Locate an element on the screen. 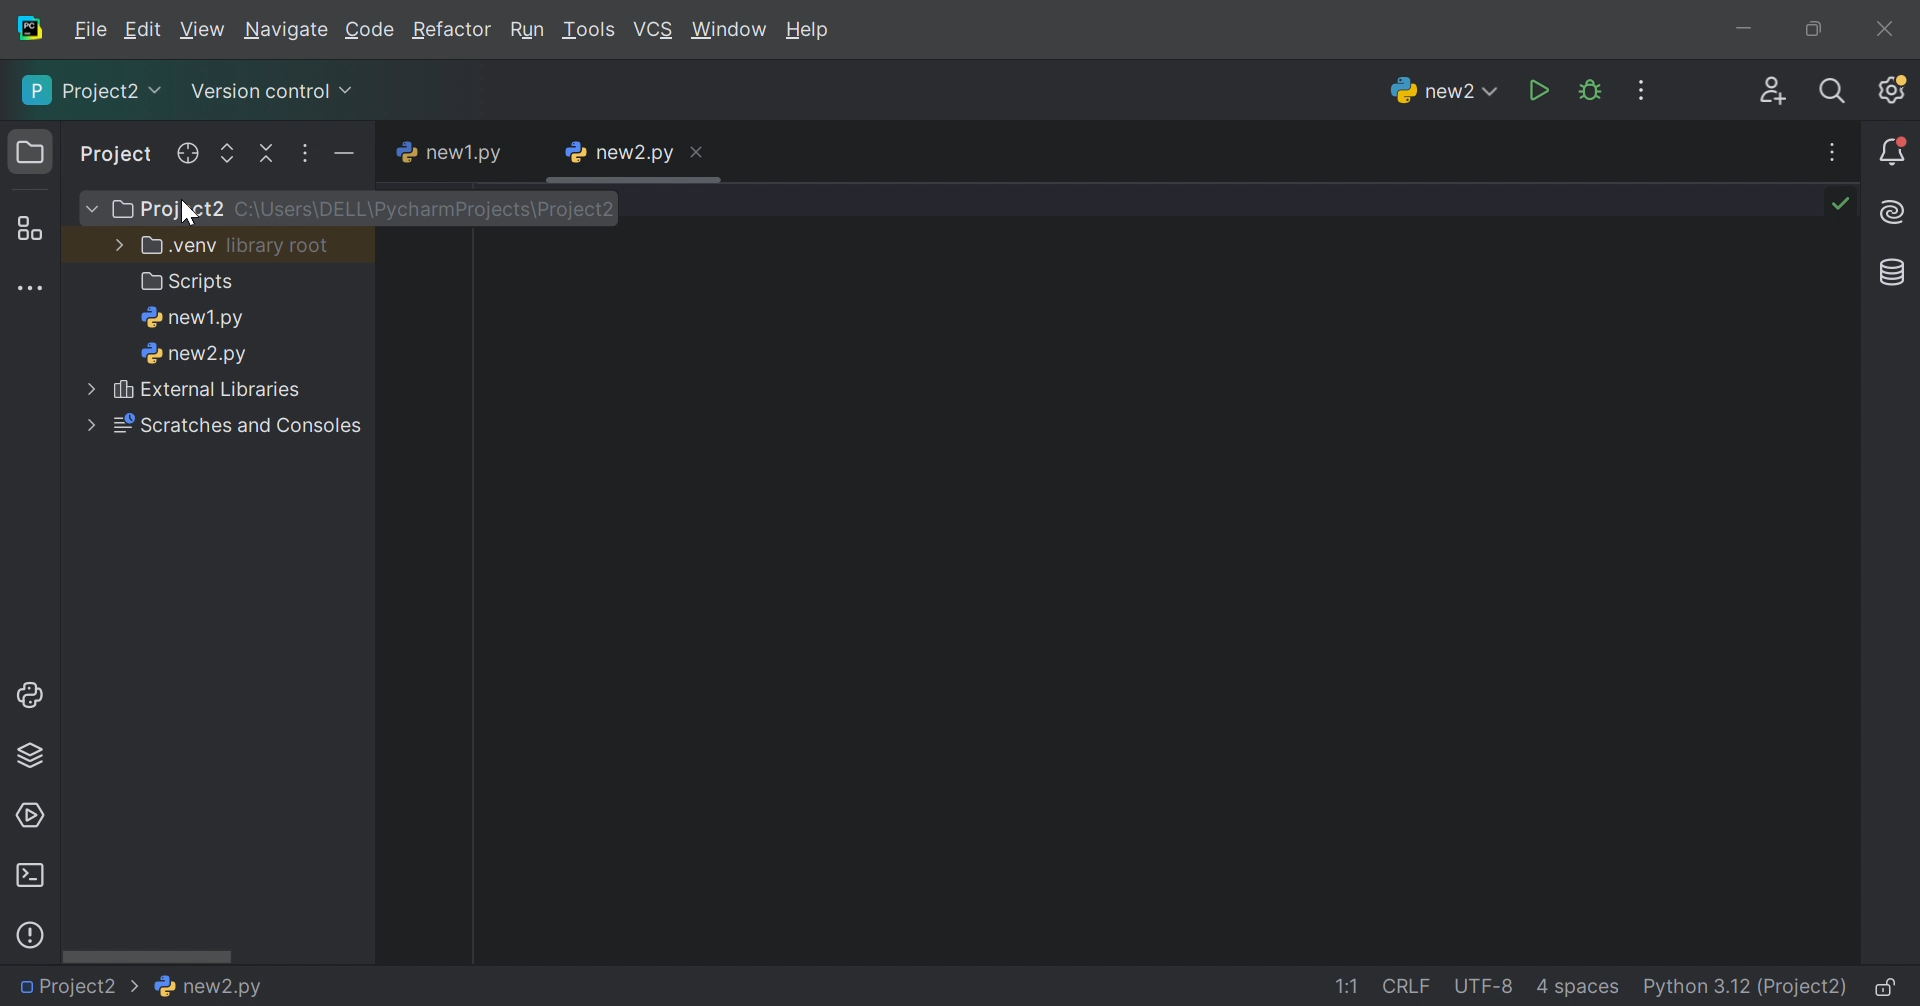 Image resolution: width=1920 pixels, height=1006 pixels. No problems found is located at coordinates (1840, 203).